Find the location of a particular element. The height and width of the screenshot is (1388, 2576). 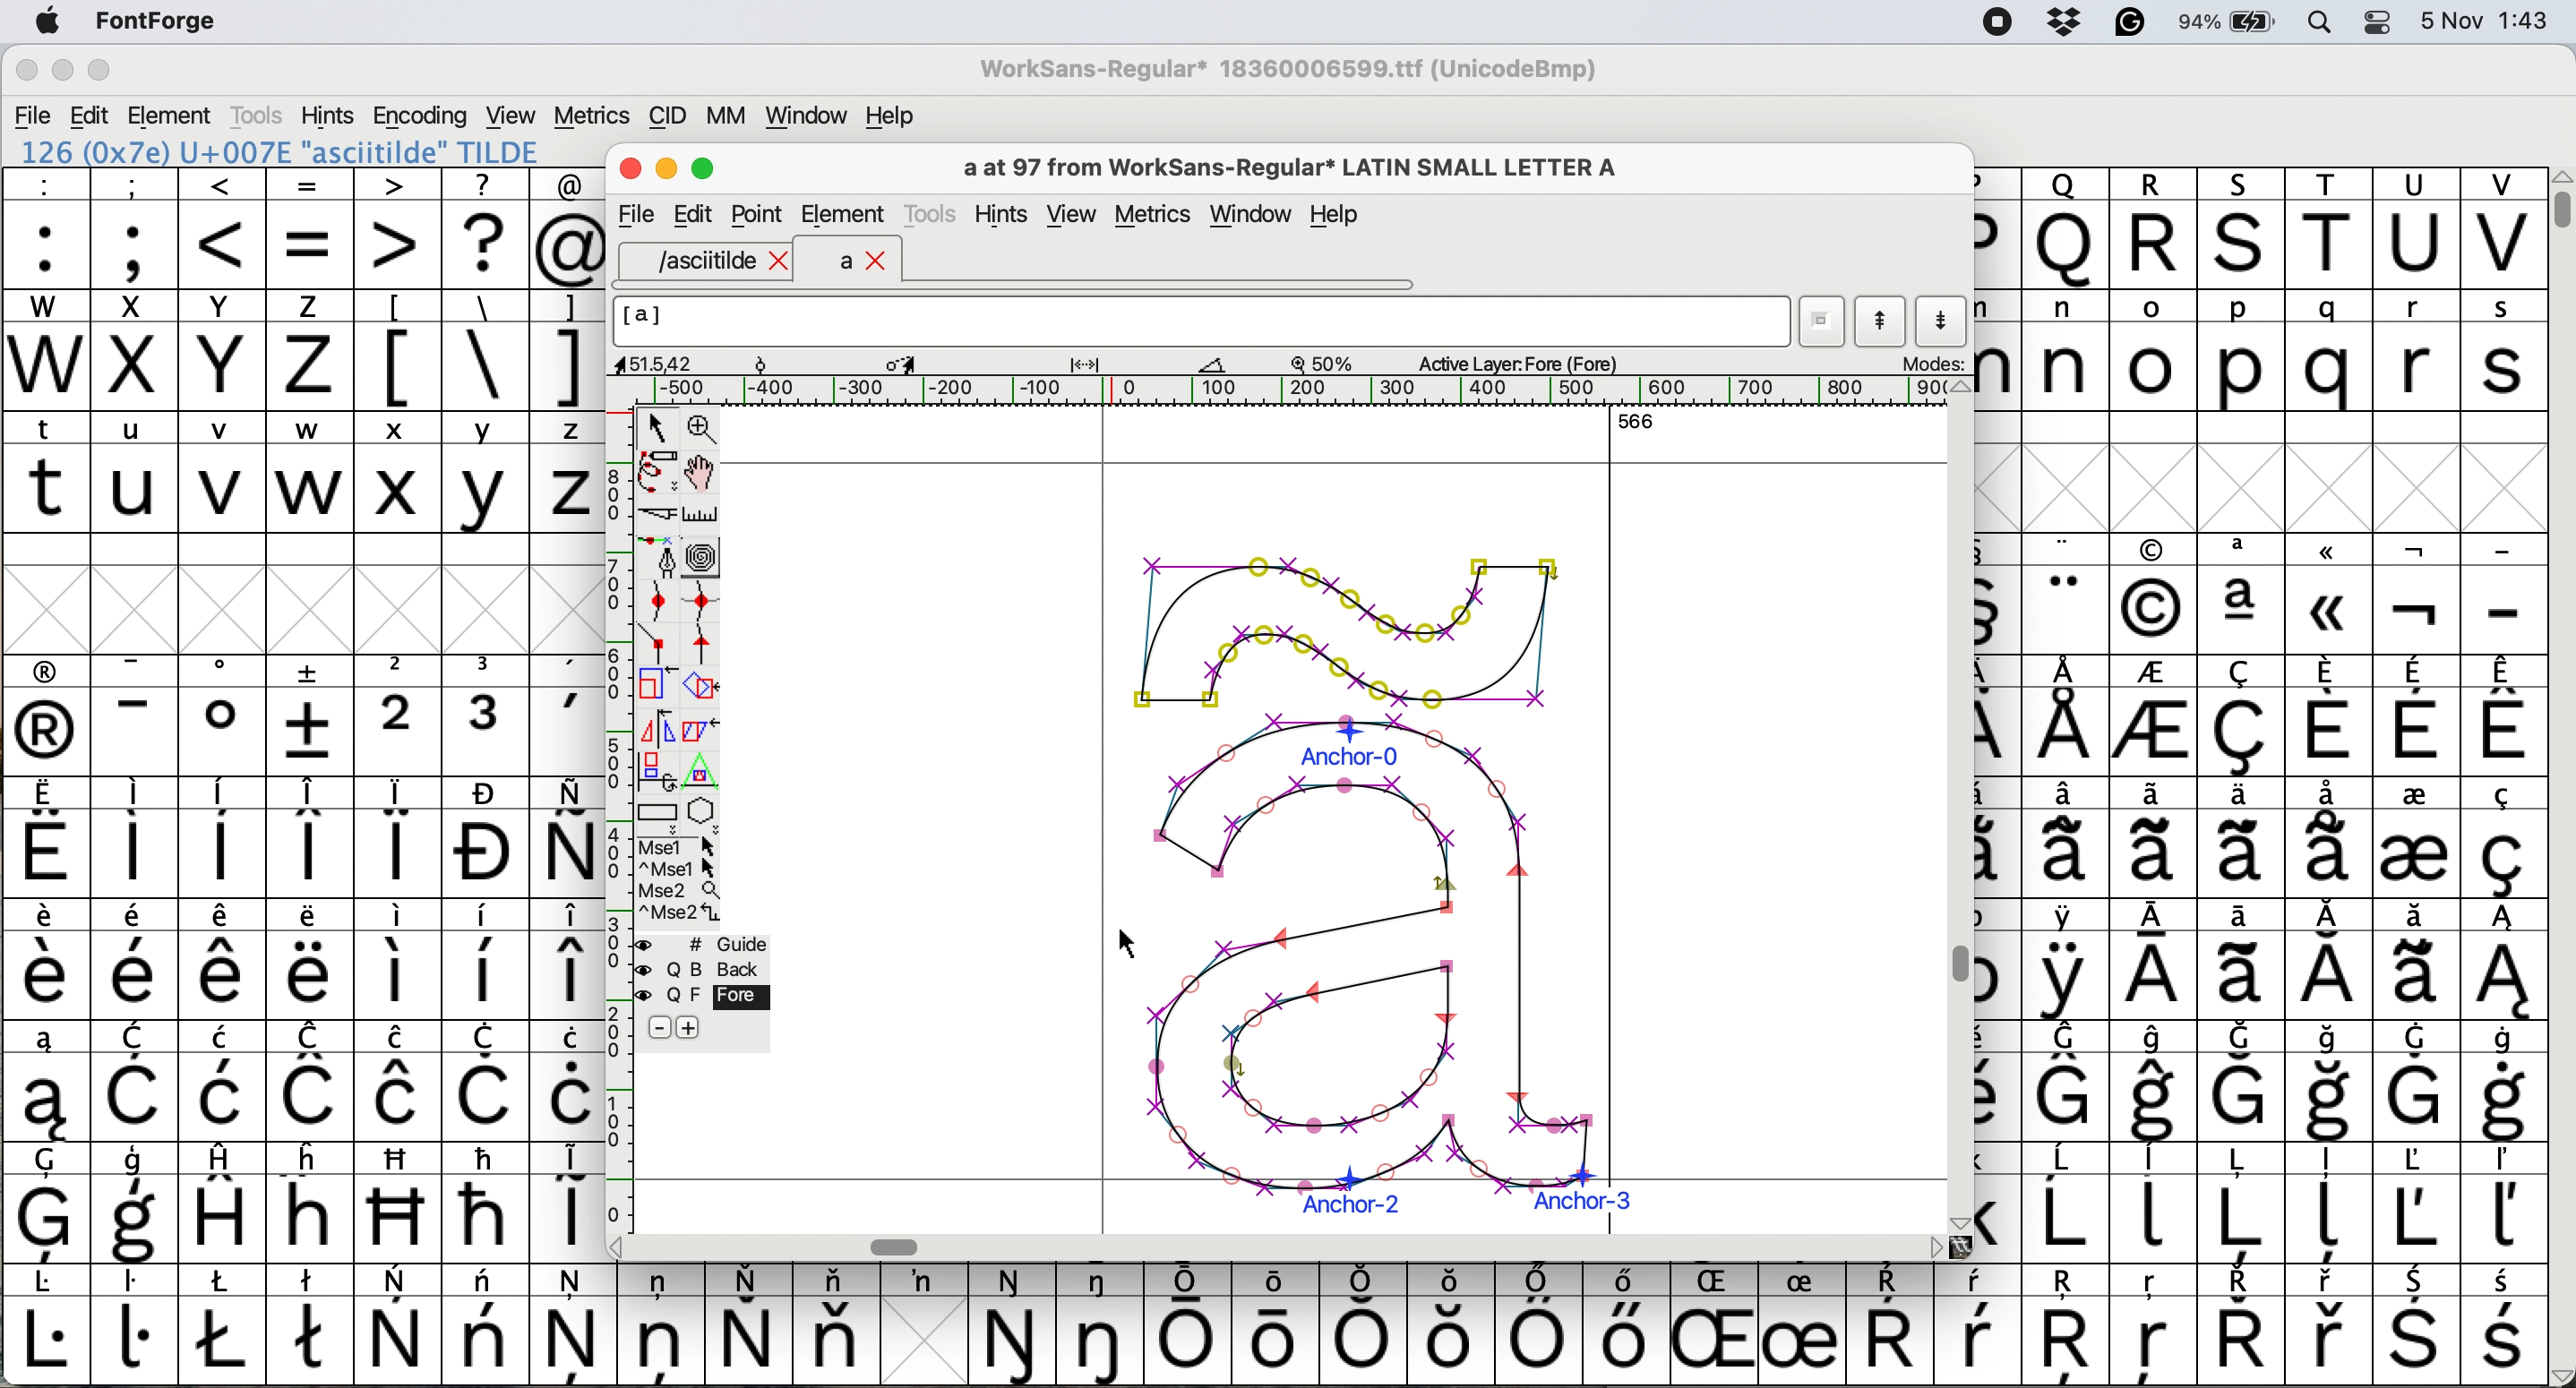

control center is located at coordinates (2385, 20).